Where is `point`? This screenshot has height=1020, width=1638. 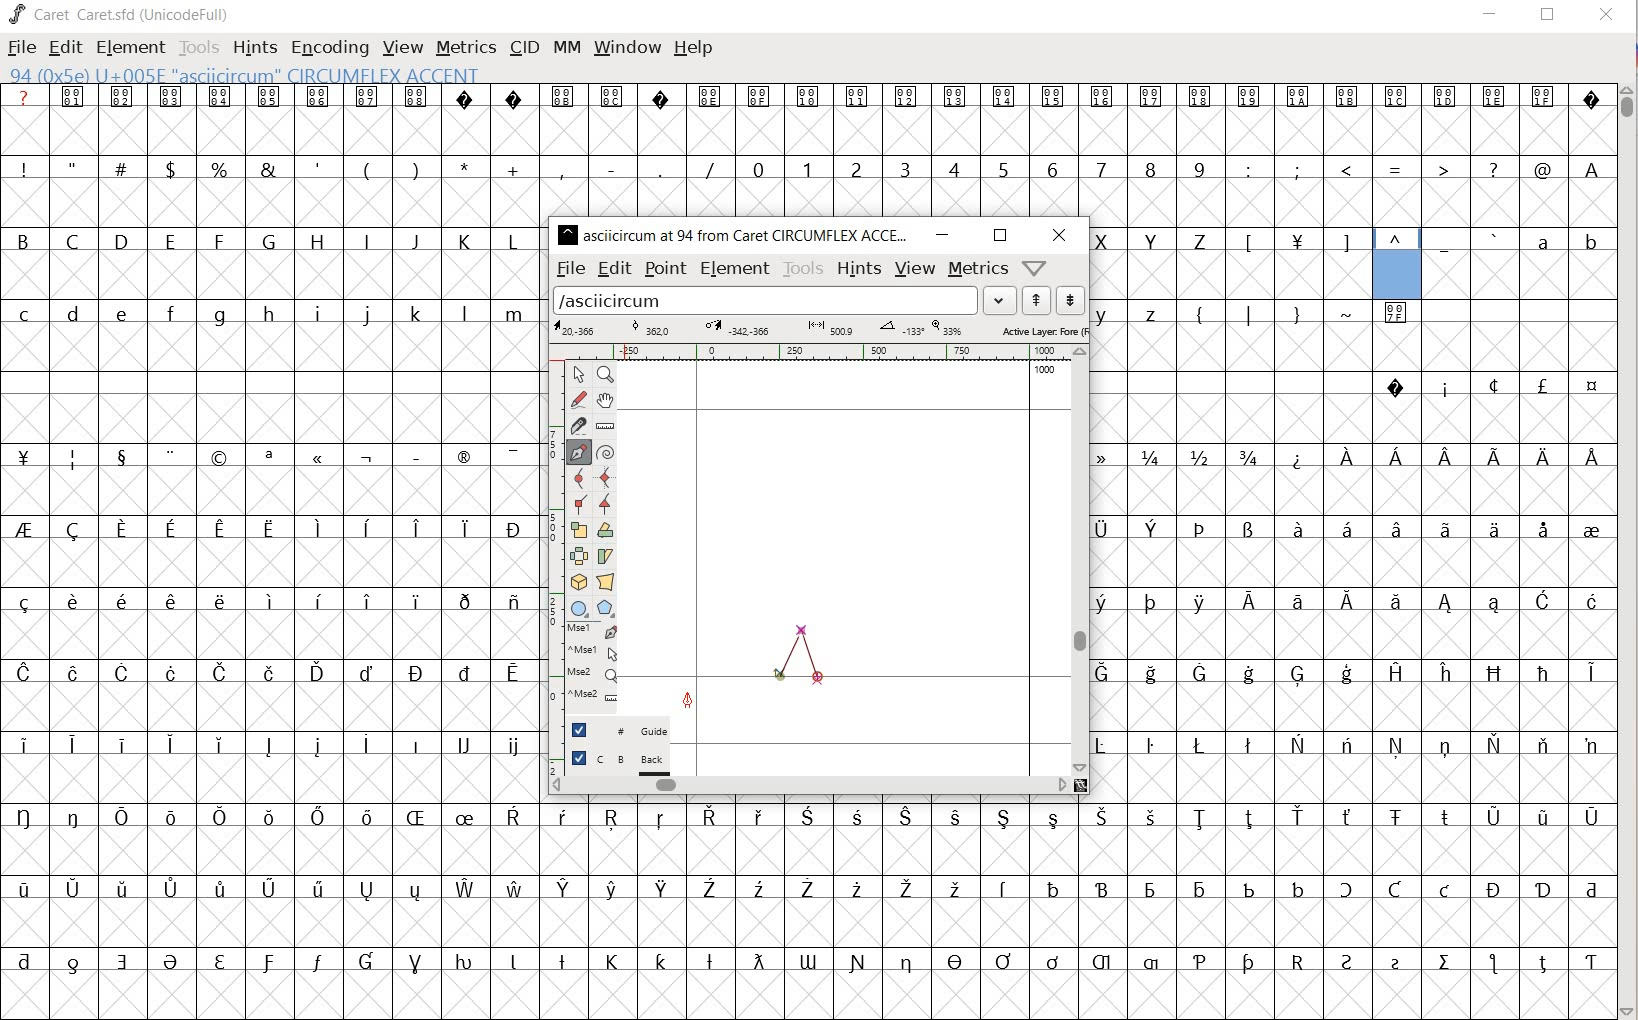 point is located at coordinates (665, 267).